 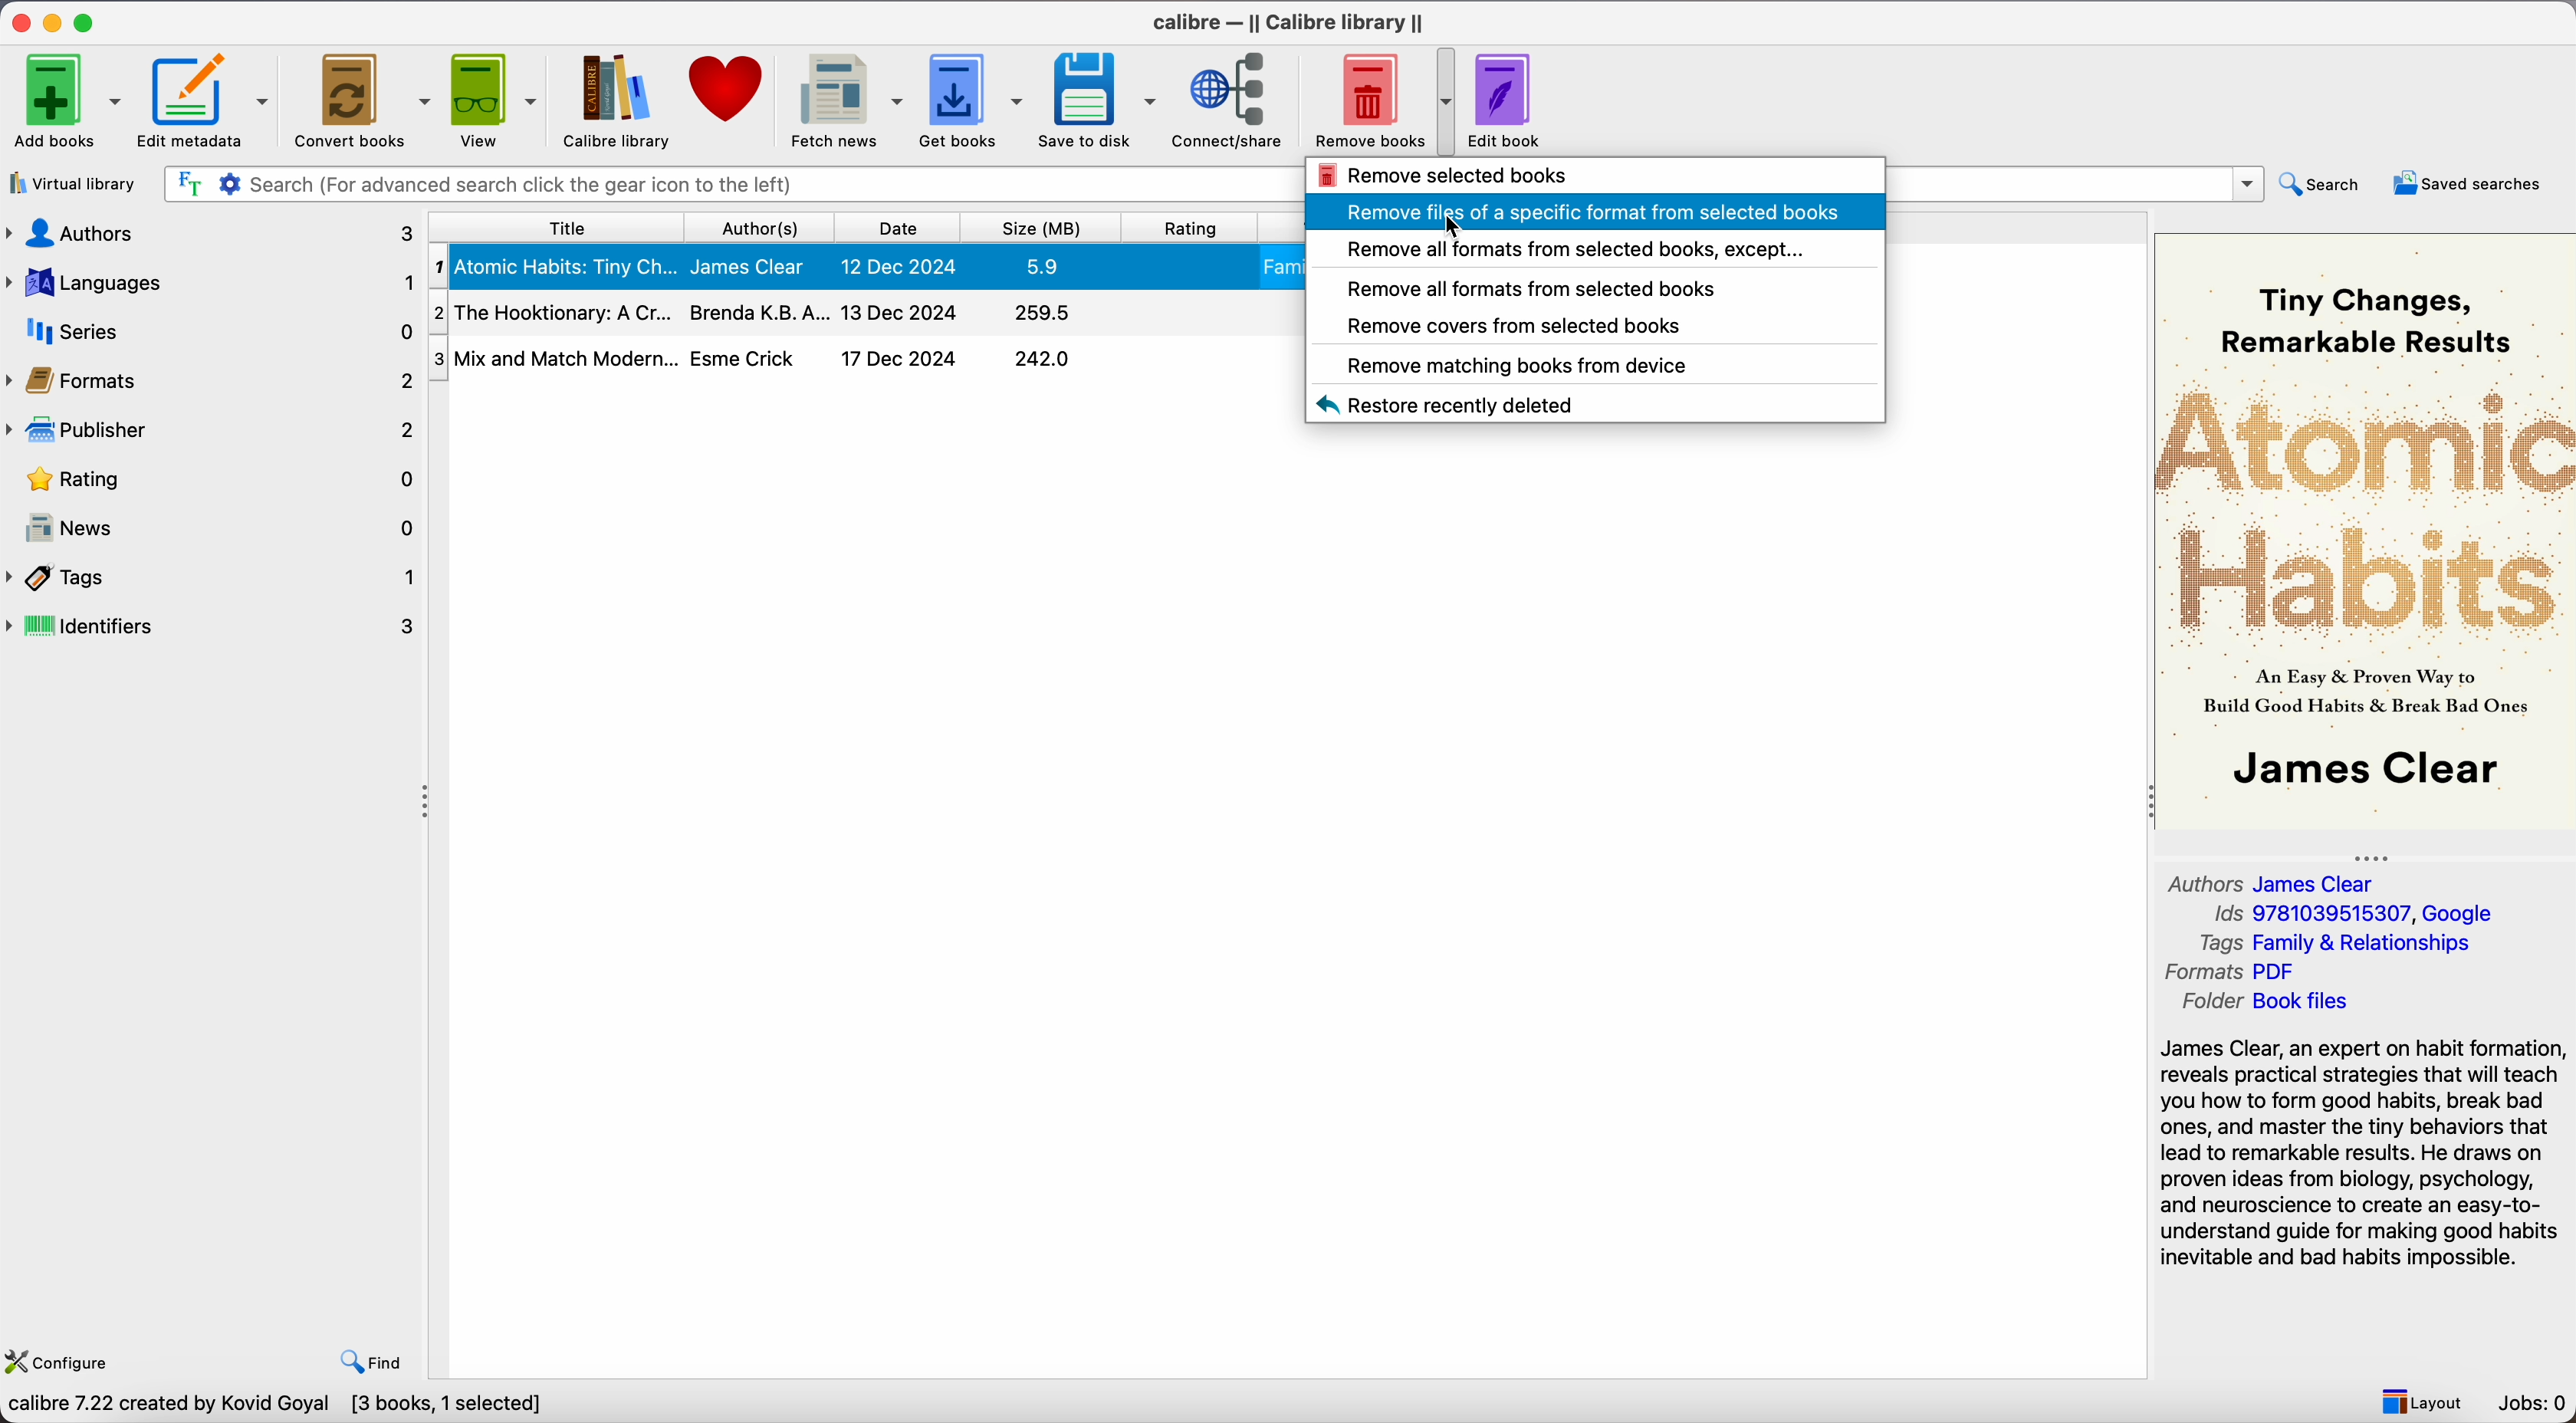 I want to click on connect/share, so click(x=1228, y=99).